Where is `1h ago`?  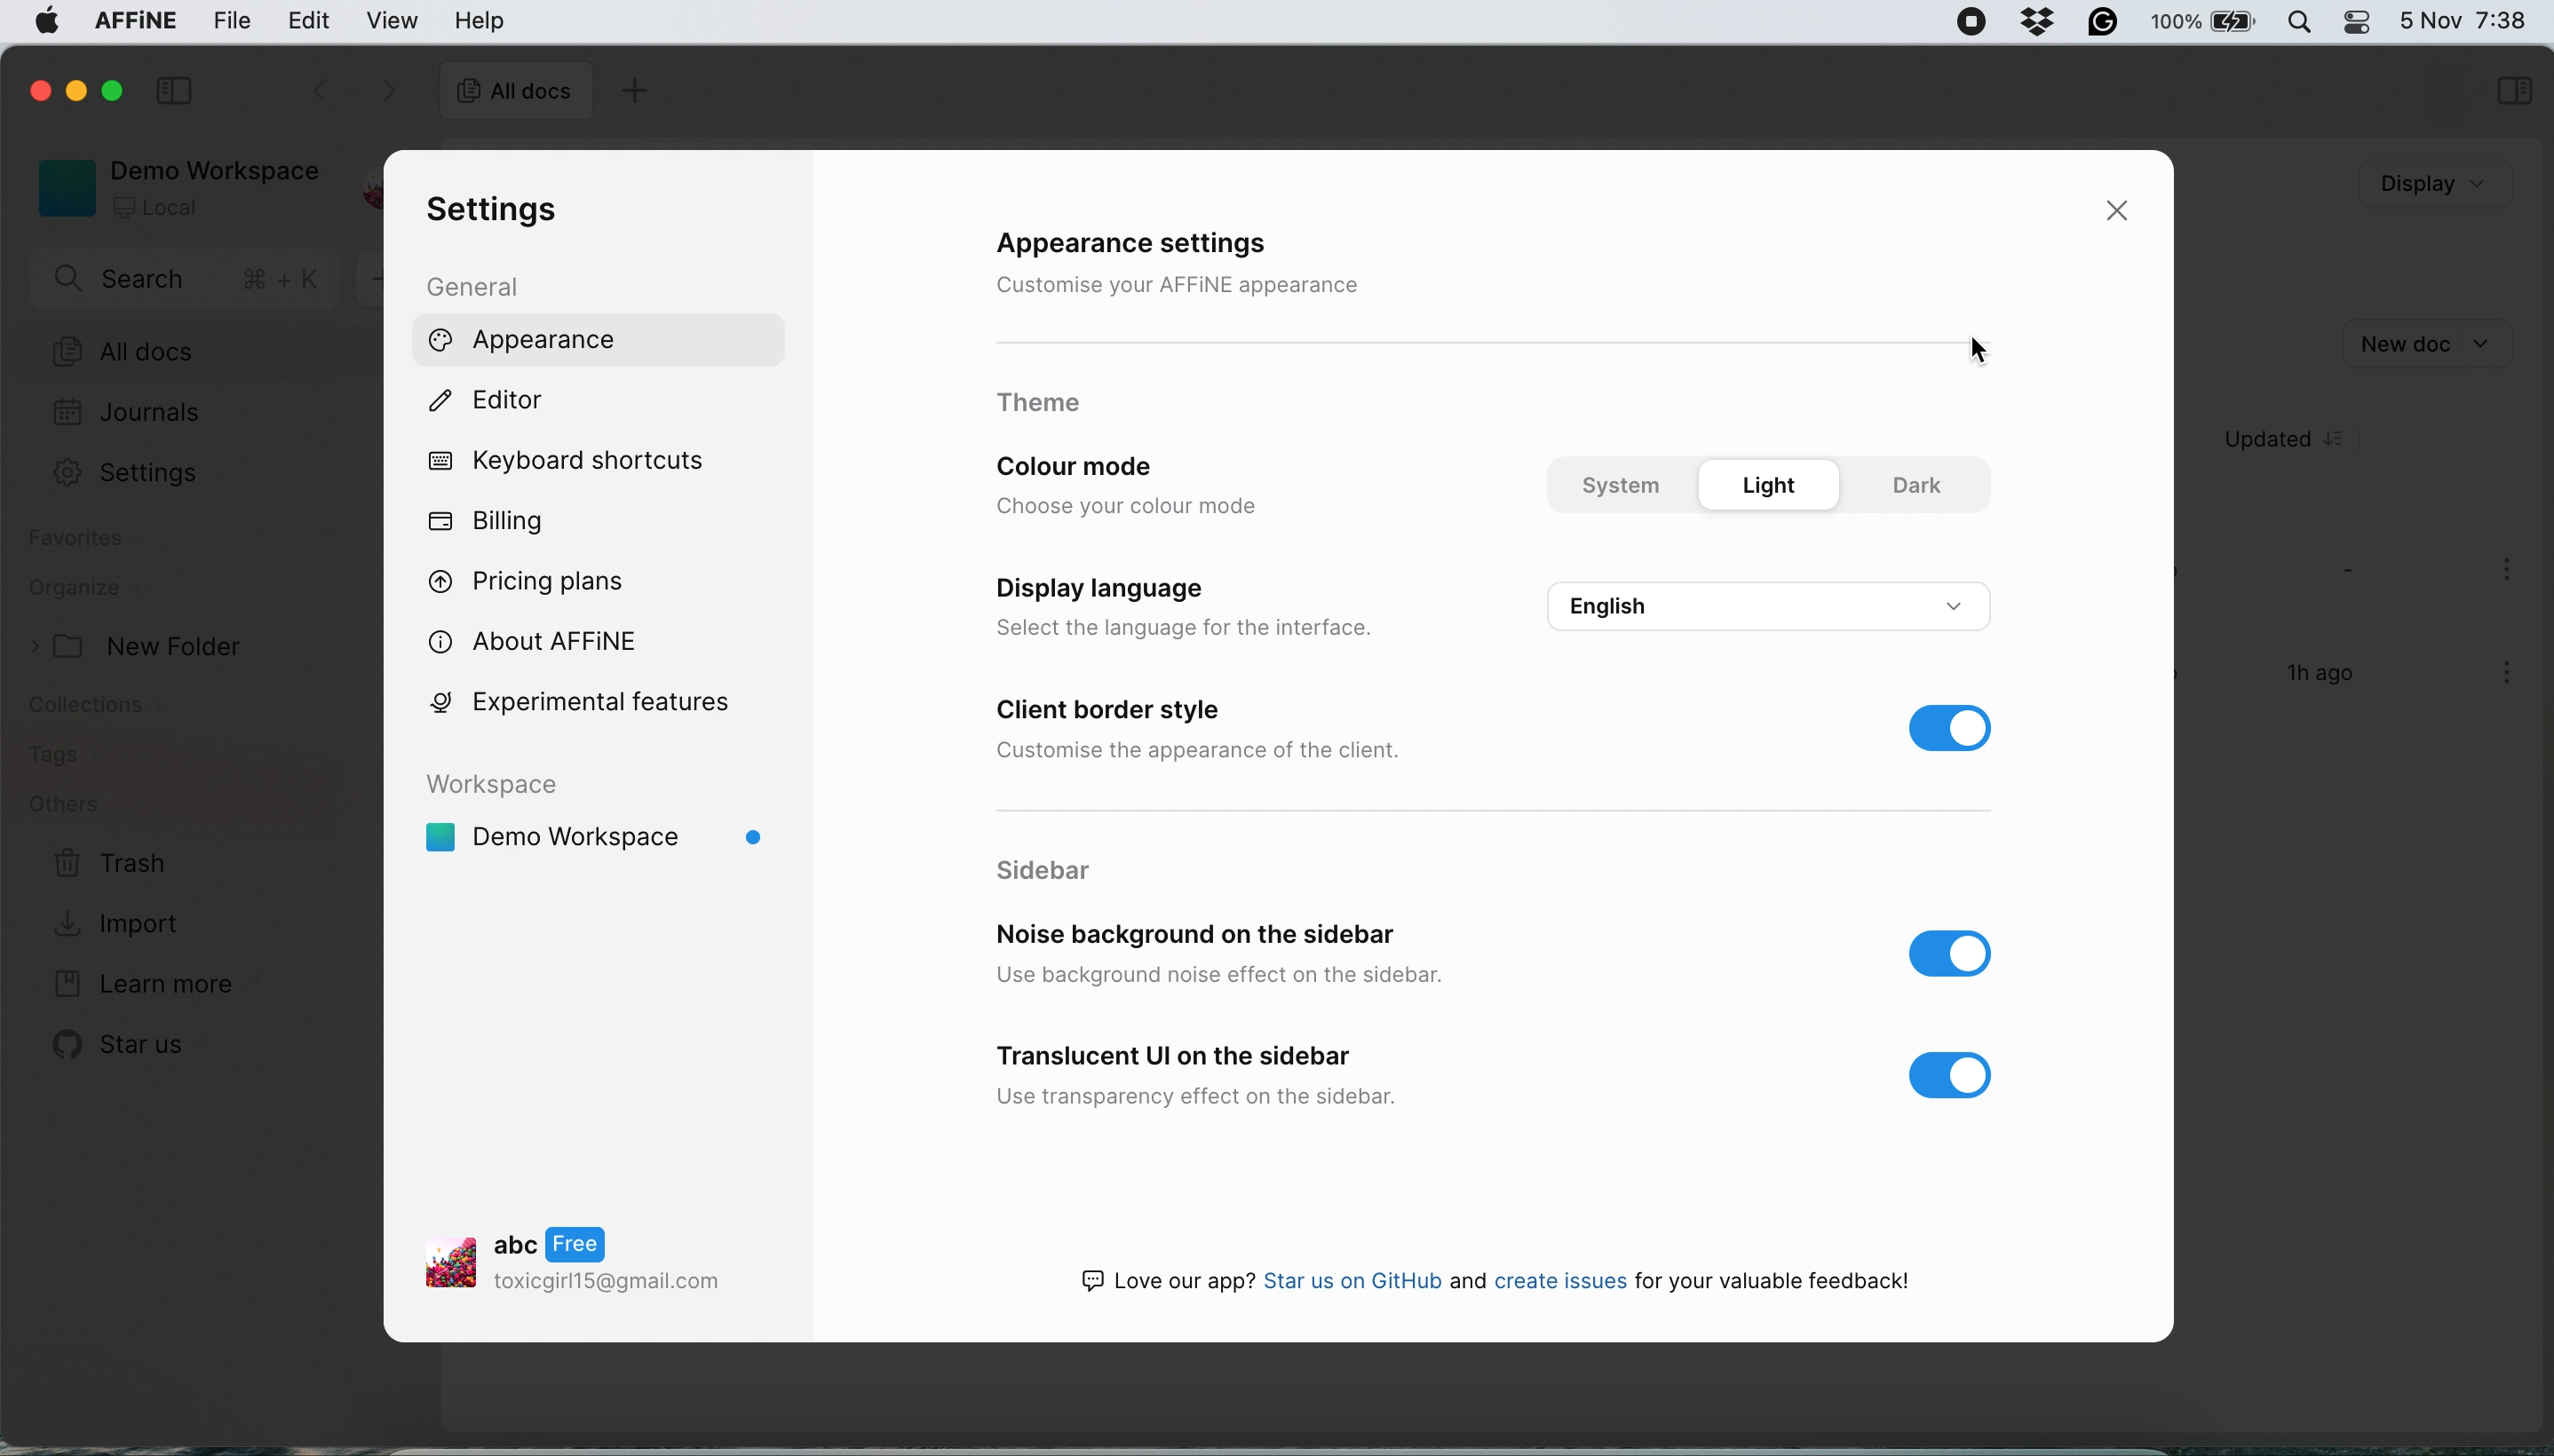
1h ago is located at coordinates (2328, 672).